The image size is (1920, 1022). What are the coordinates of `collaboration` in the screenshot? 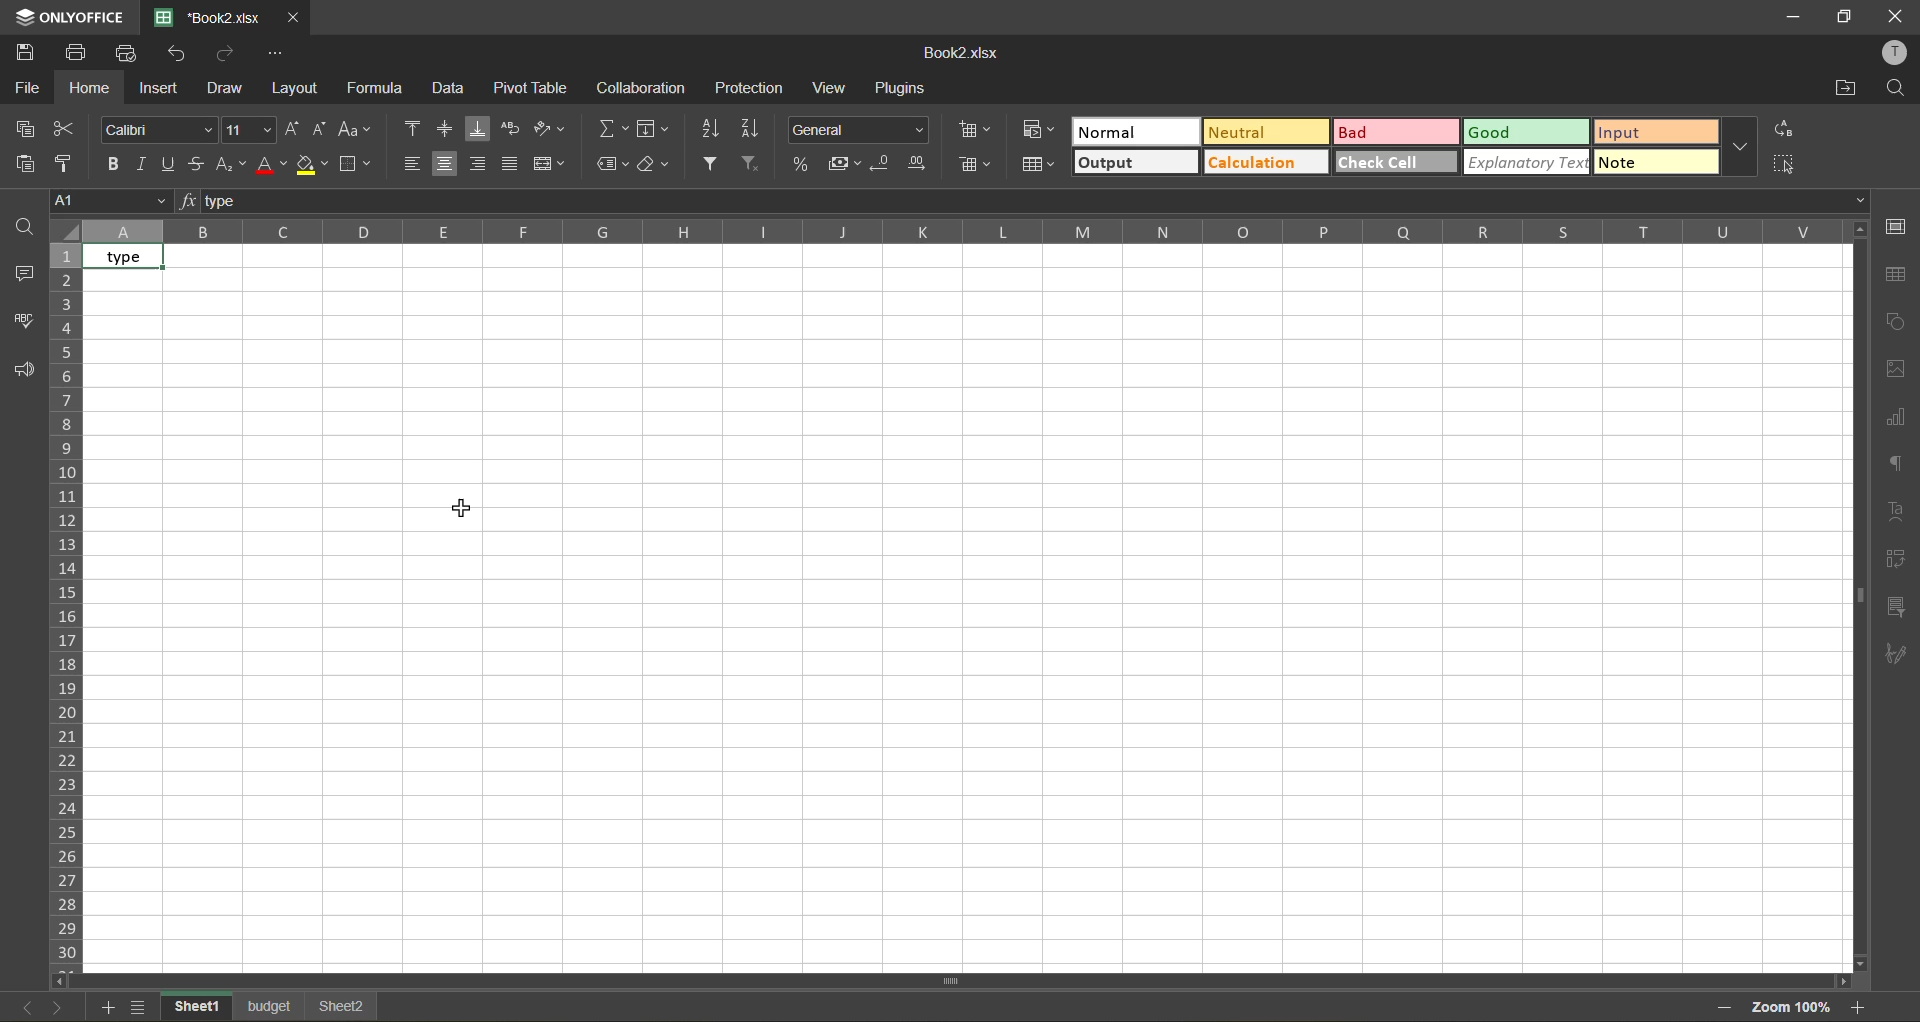 It's located at (639, 91).